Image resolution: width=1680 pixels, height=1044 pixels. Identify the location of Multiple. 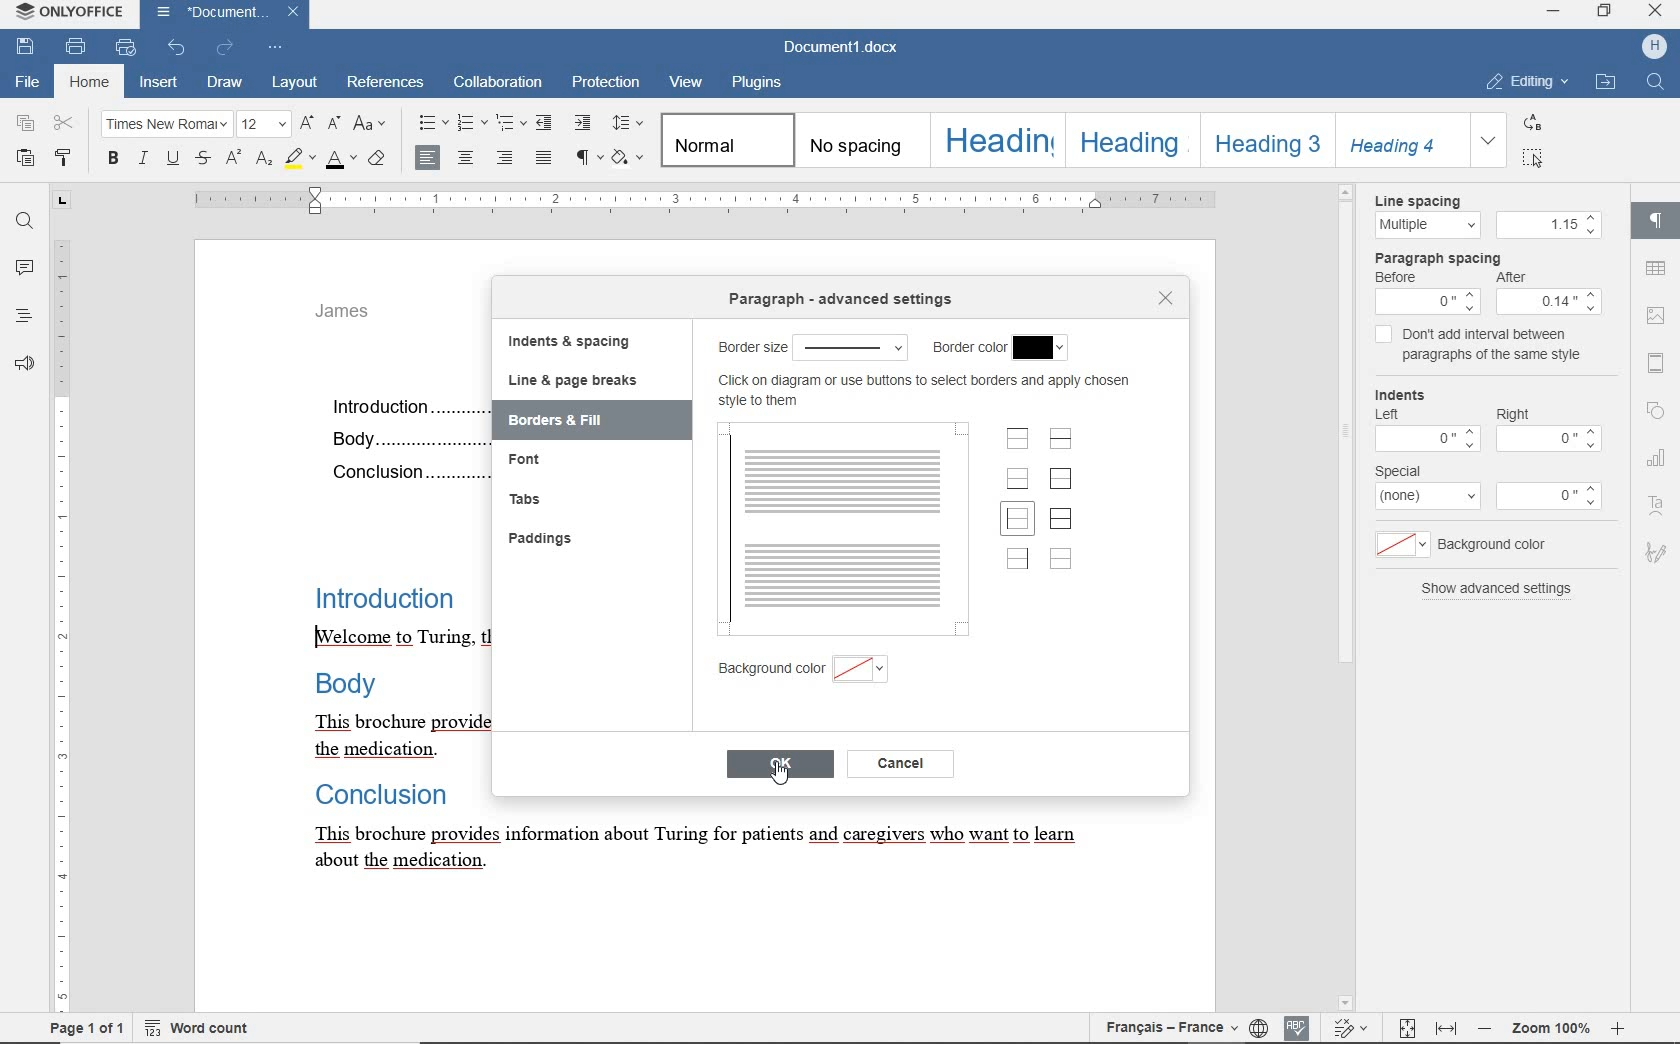
(1426, 226).